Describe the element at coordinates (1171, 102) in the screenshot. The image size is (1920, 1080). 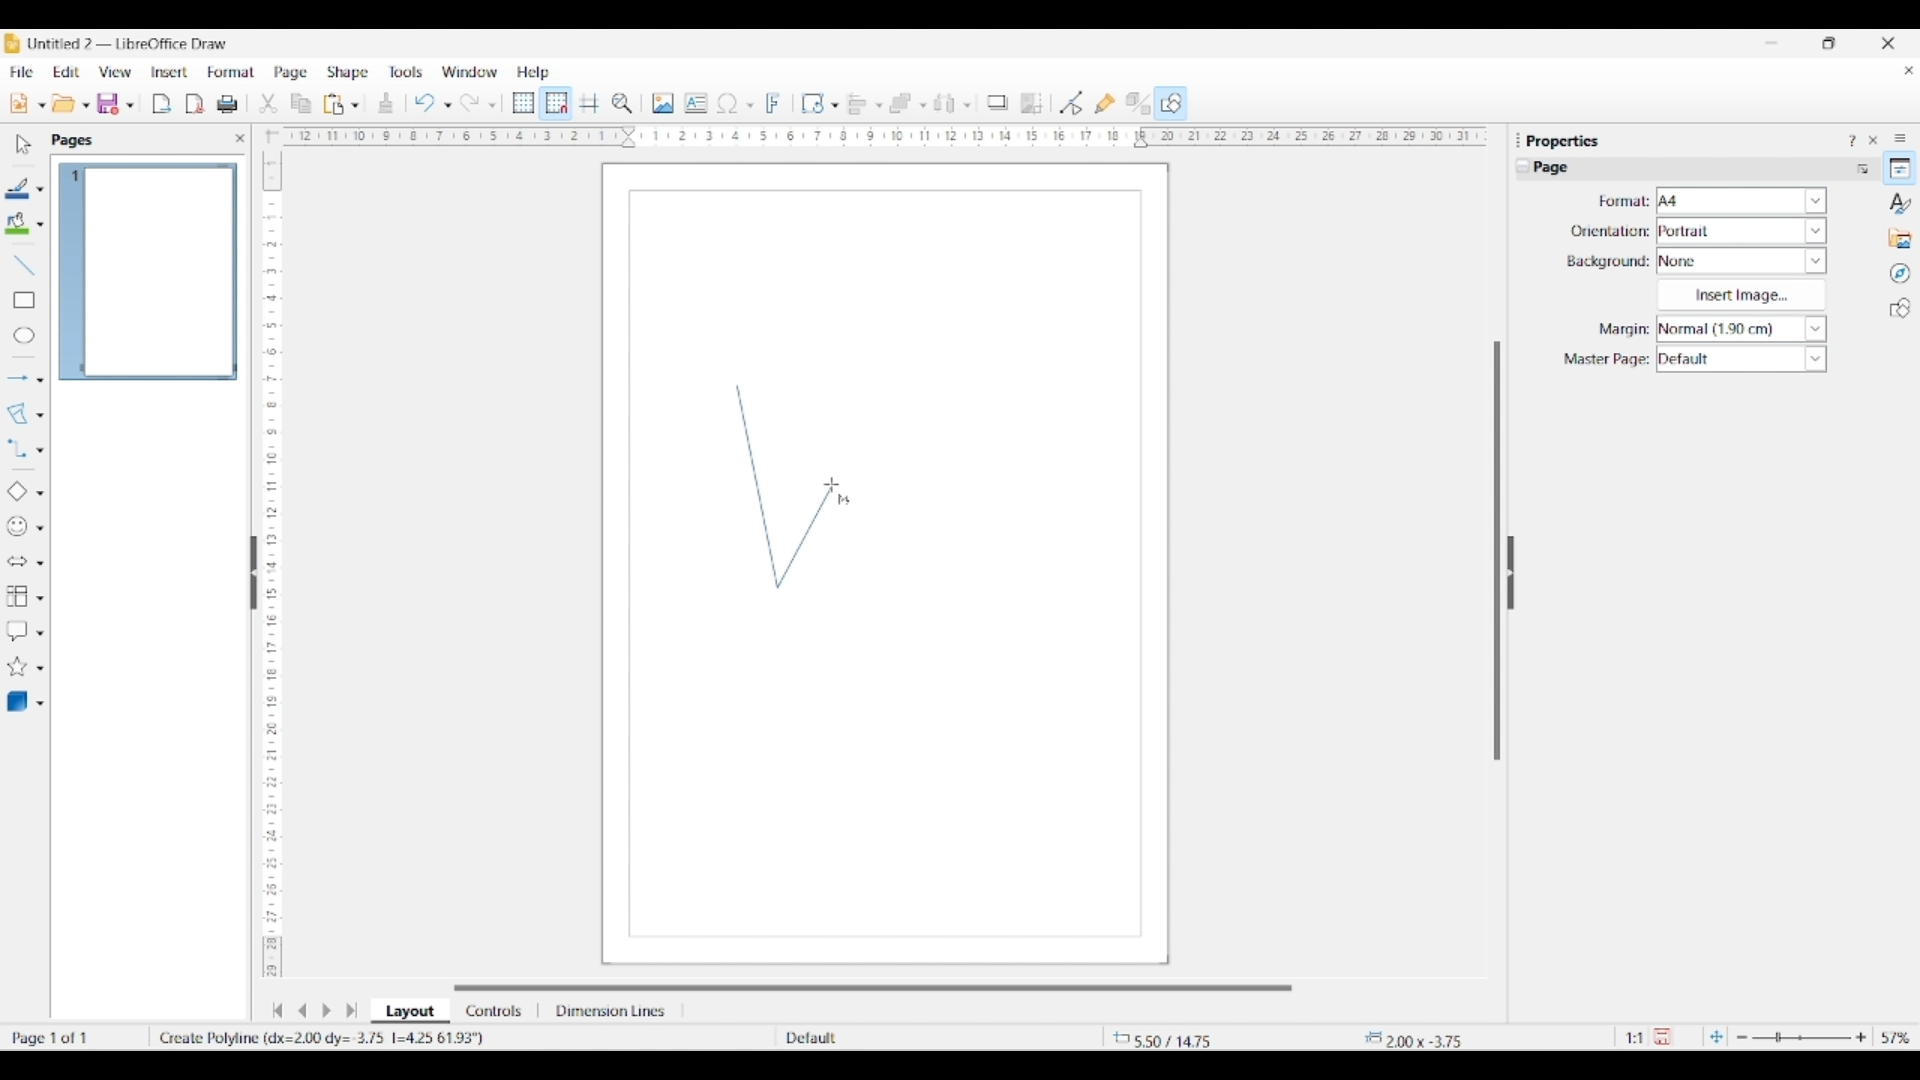
I see `Show draw functions` at that location.